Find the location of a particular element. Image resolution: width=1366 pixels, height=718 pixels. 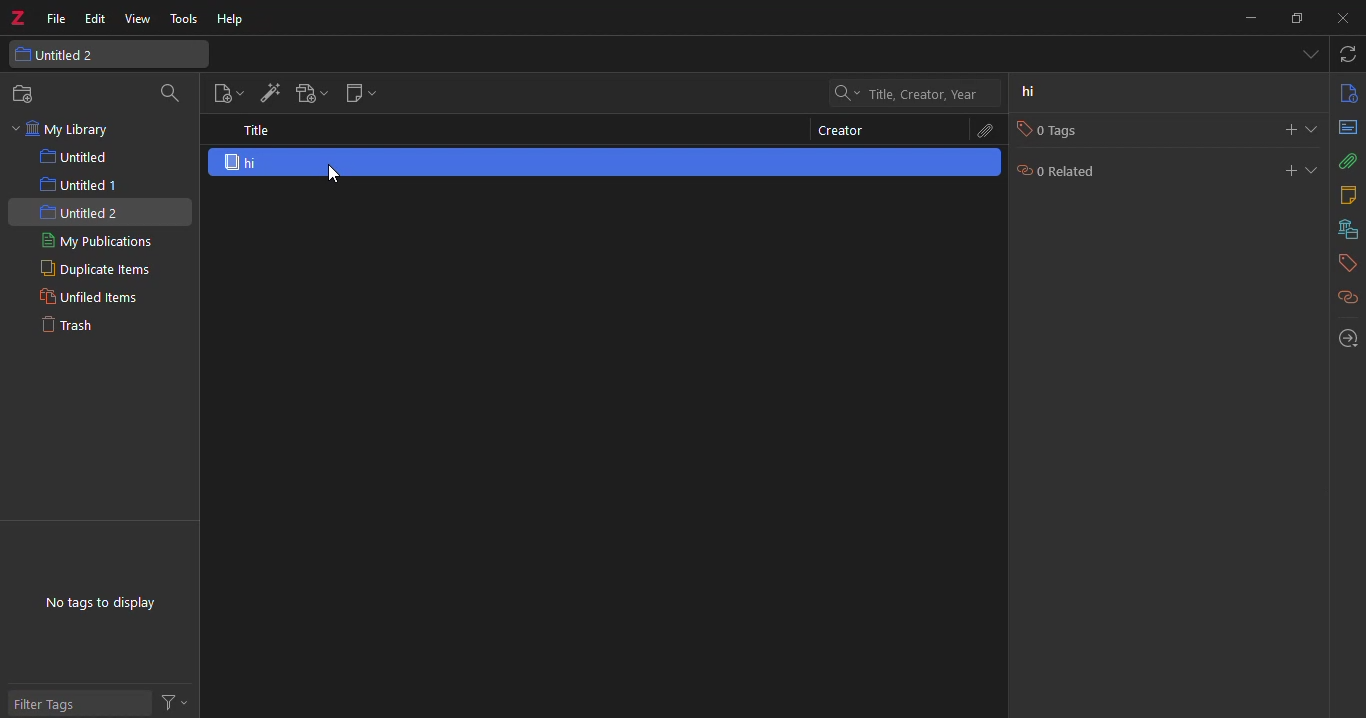

tools is located at coordinates (186, 19).